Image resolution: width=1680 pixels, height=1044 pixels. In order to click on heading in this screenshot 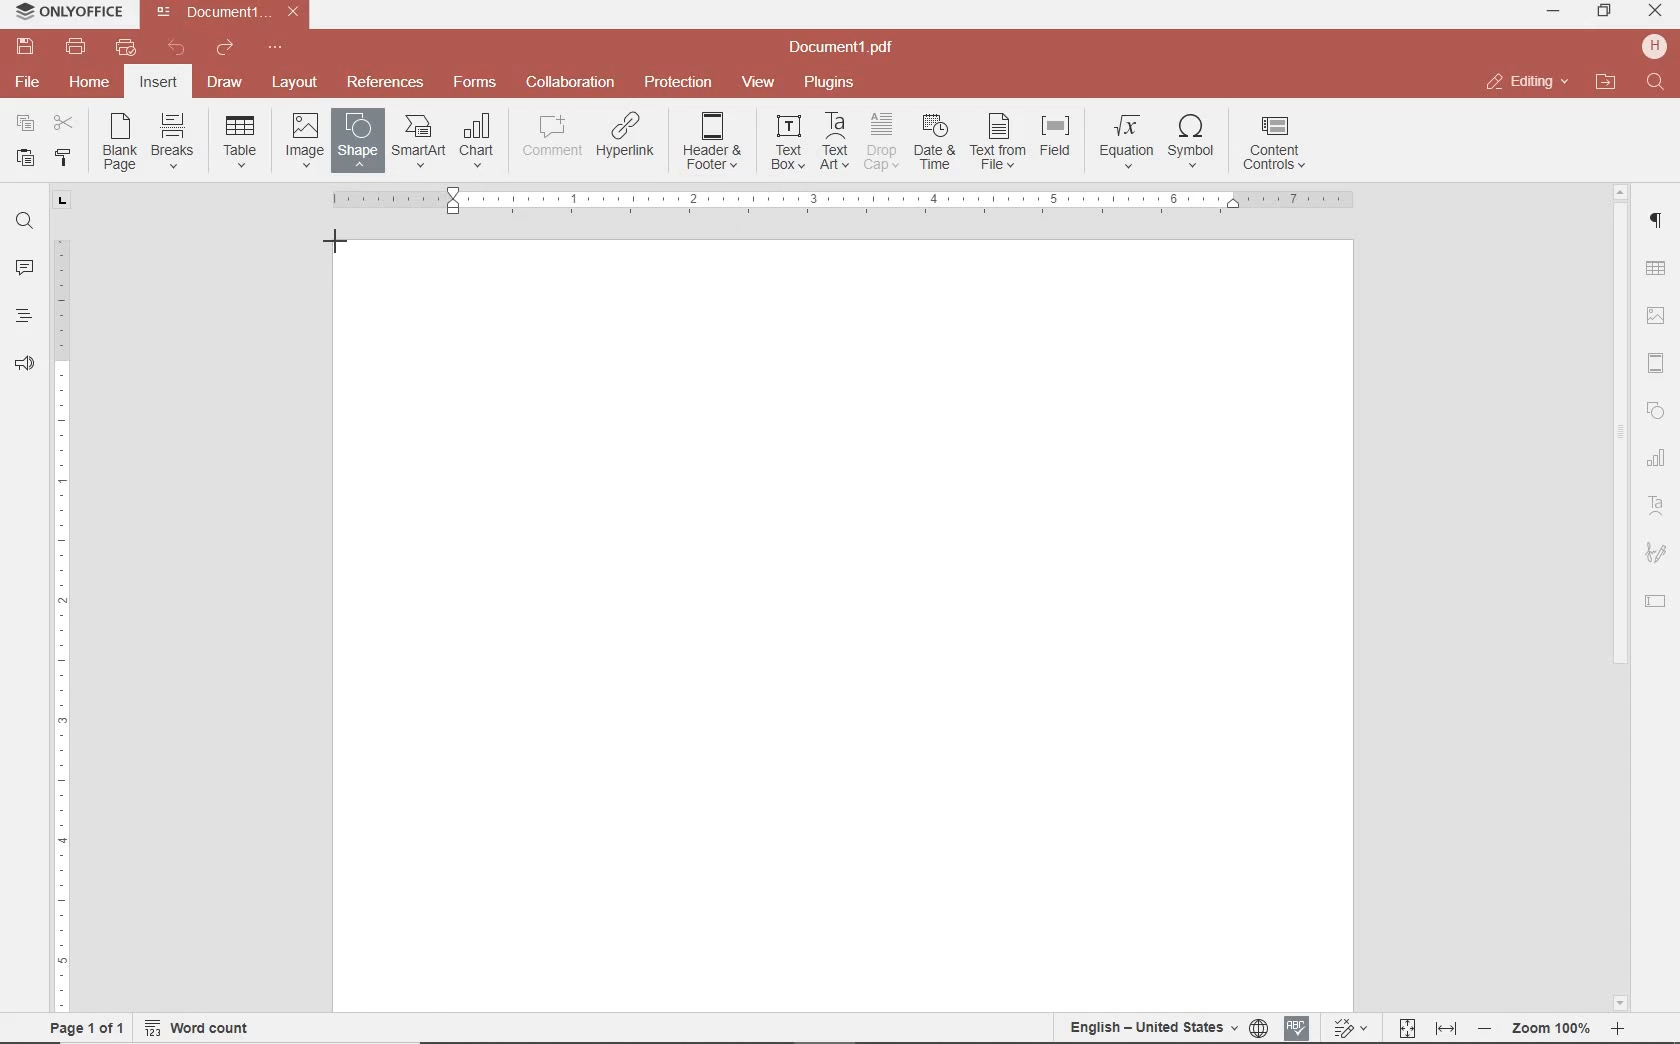, I will do `click(24, 315)`.